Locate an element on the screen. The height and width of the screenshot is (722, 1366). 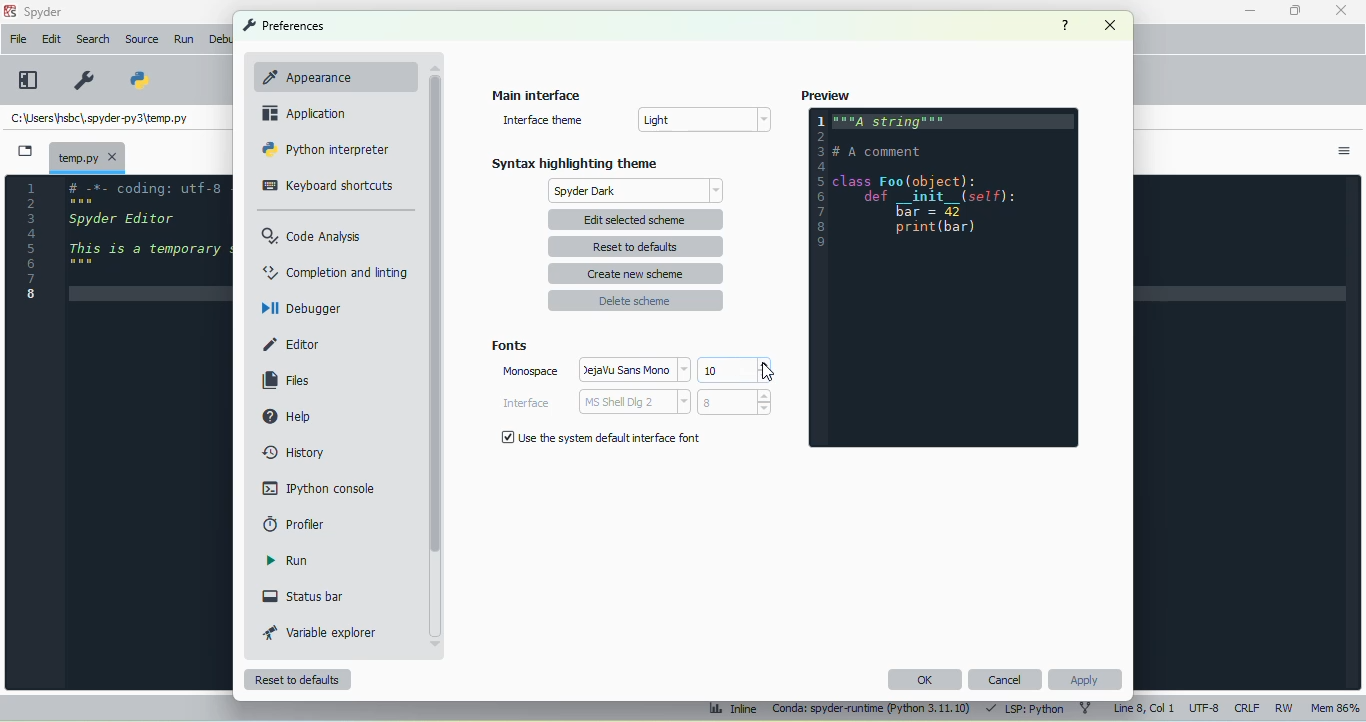
apply is located at coordinates (1086, 680).